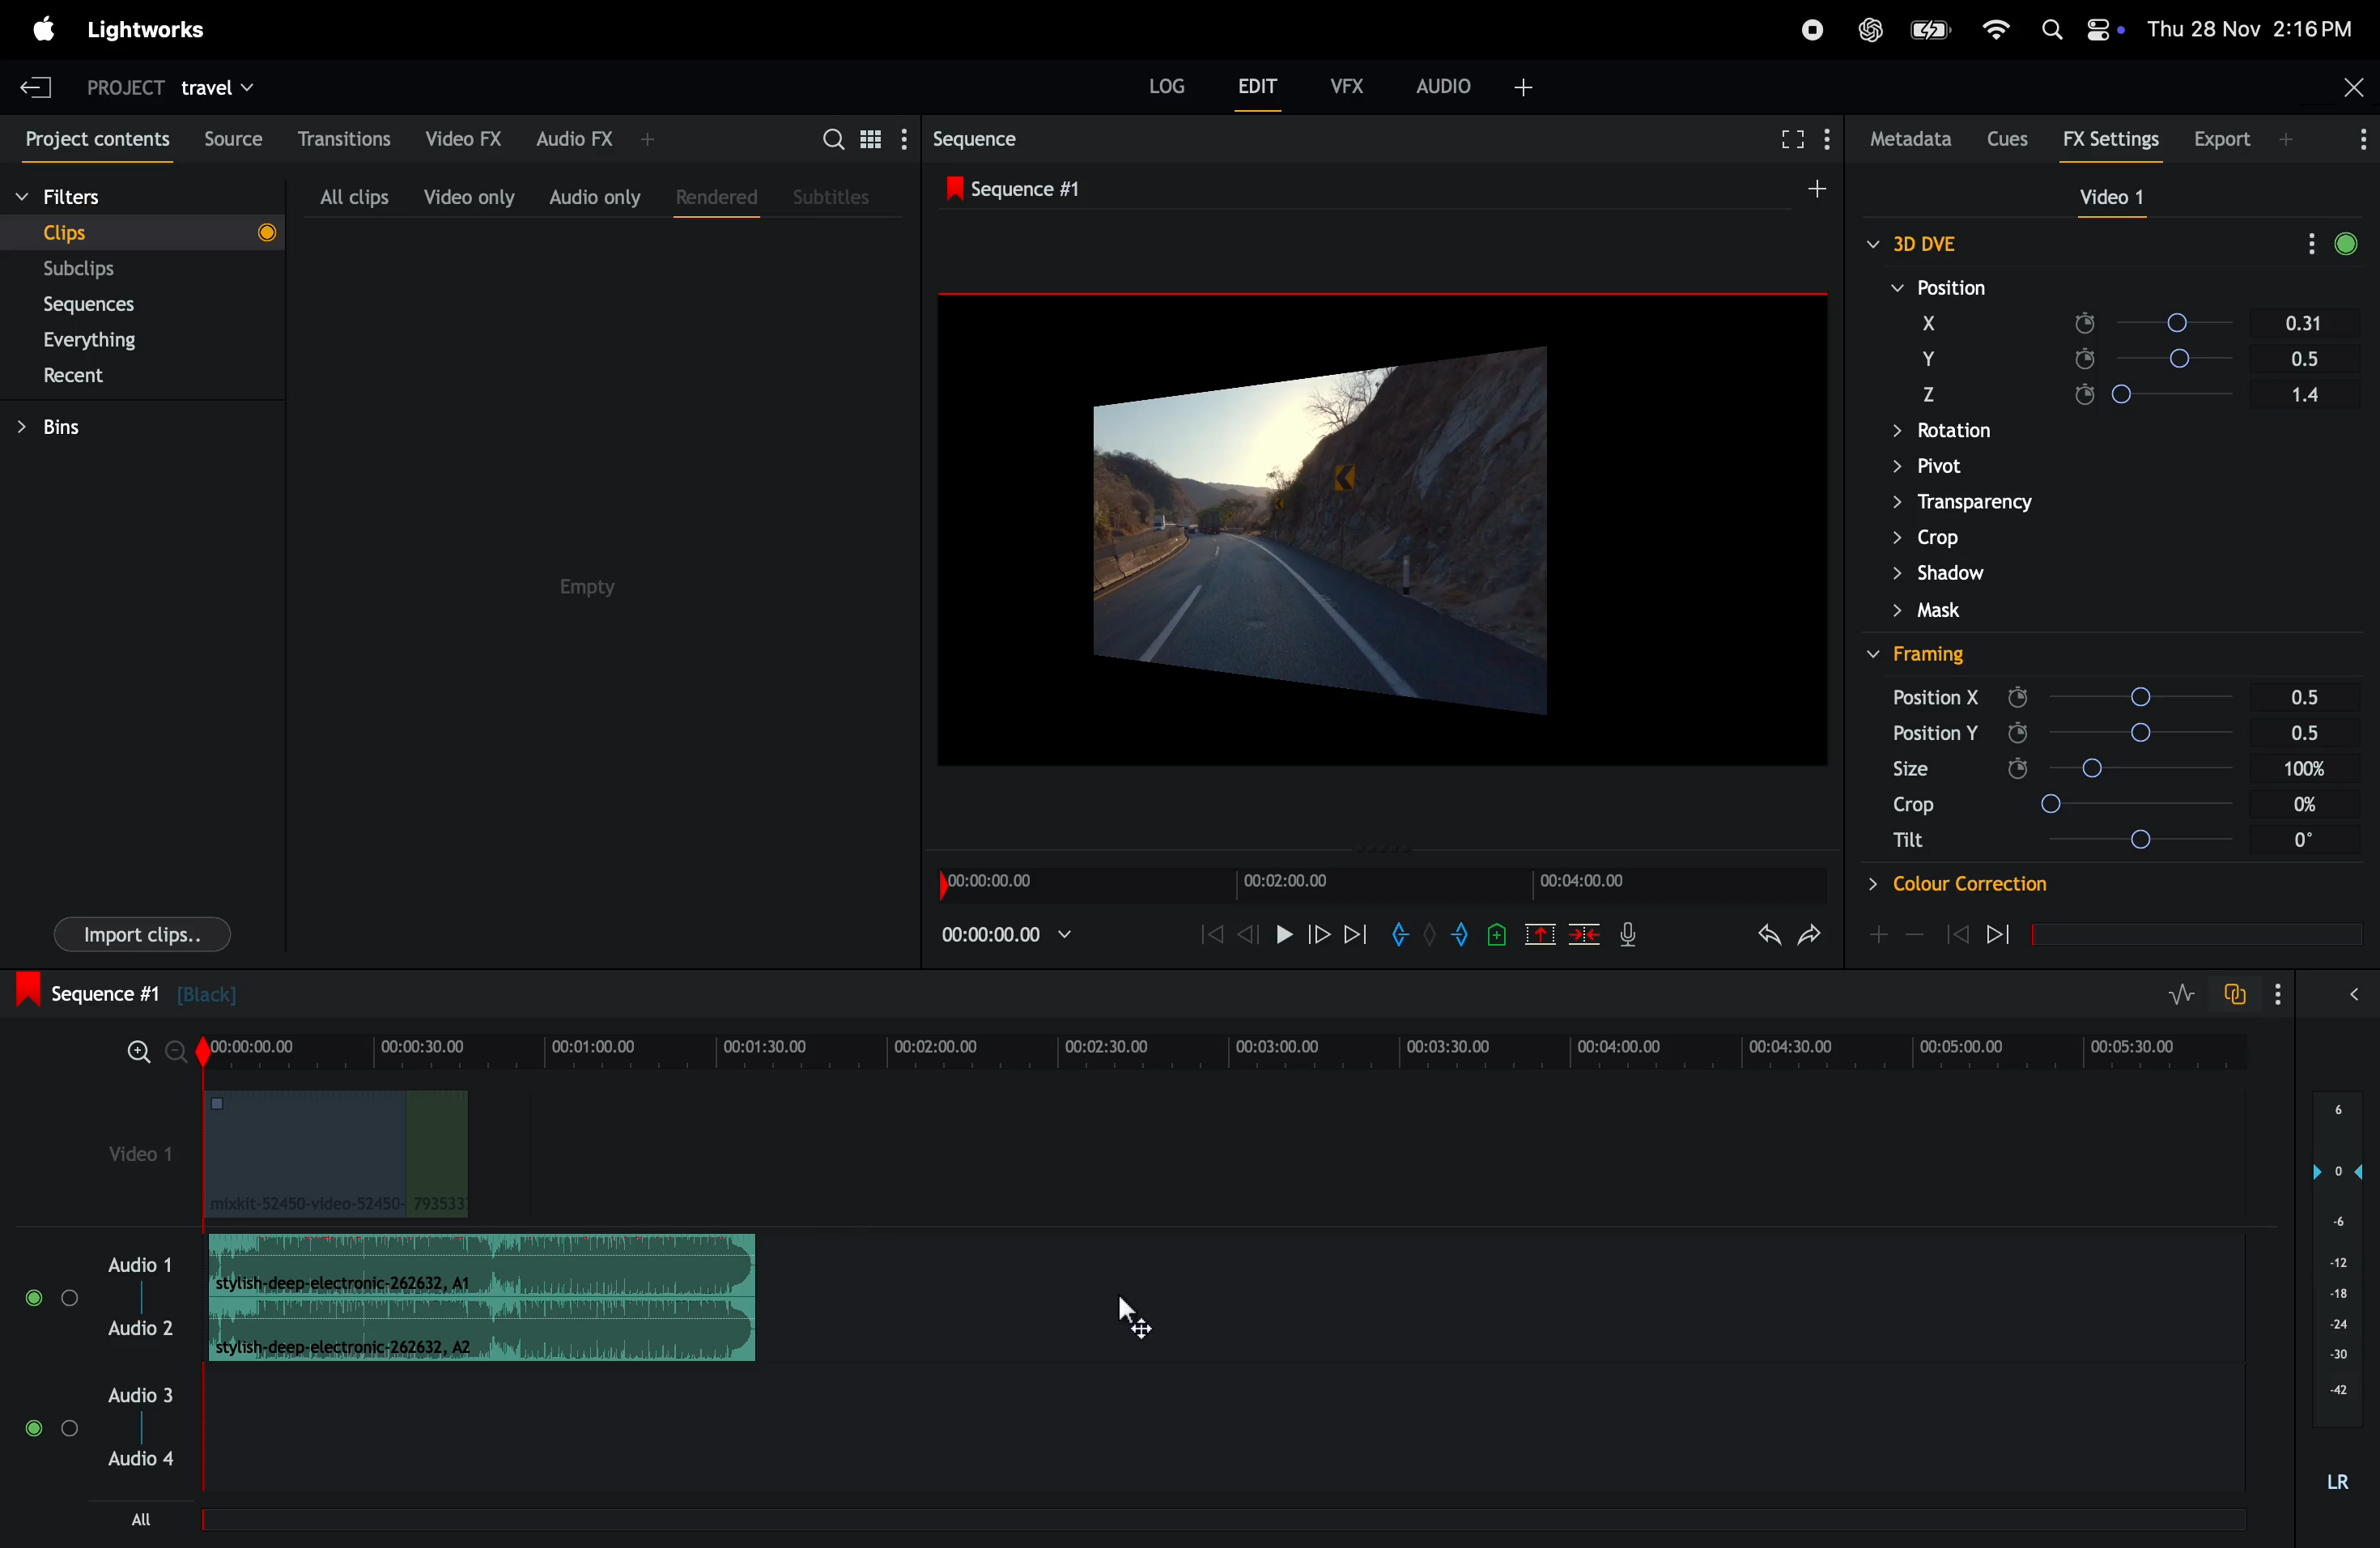  What do you see at coordinates (1927, 359) in the screenshot?
I see `size` at bounding box center [1927, 359].